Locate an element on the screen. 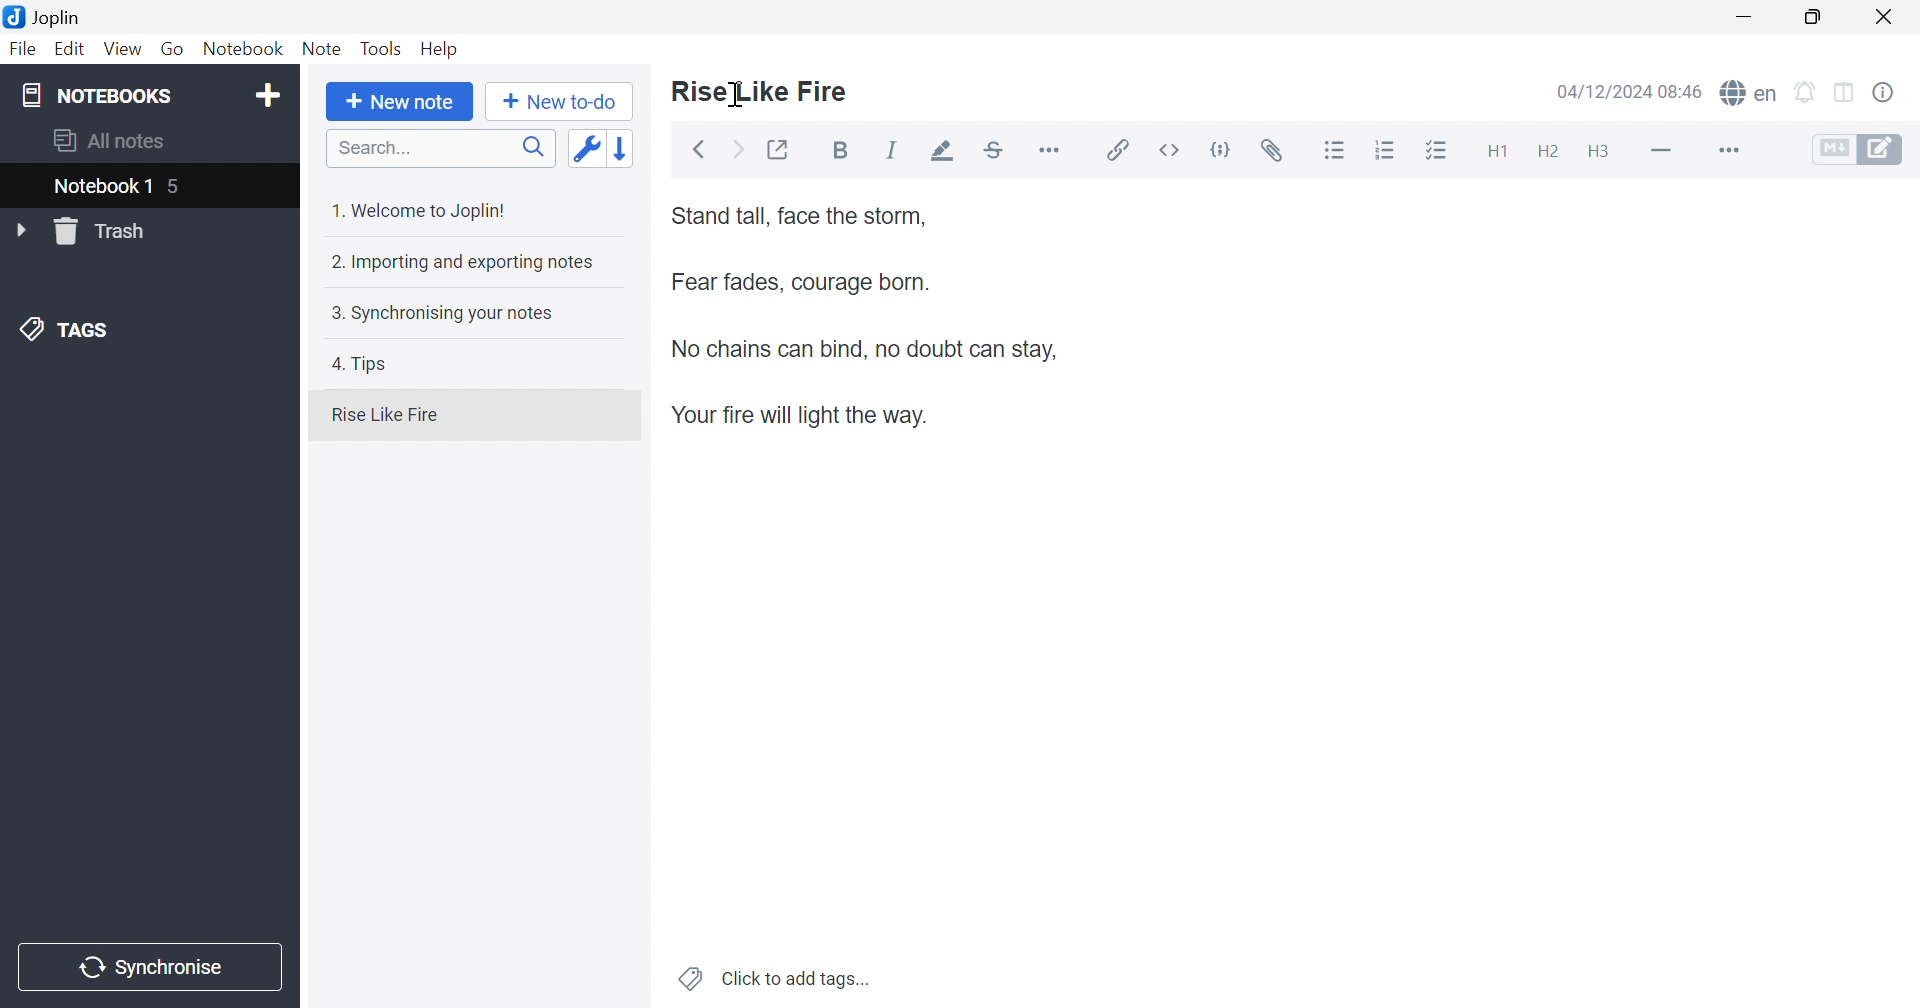 Image resolution: width=1920 pixels, height=1008 pixels. Toggle editors layout is located at coordinates (1844, 94).